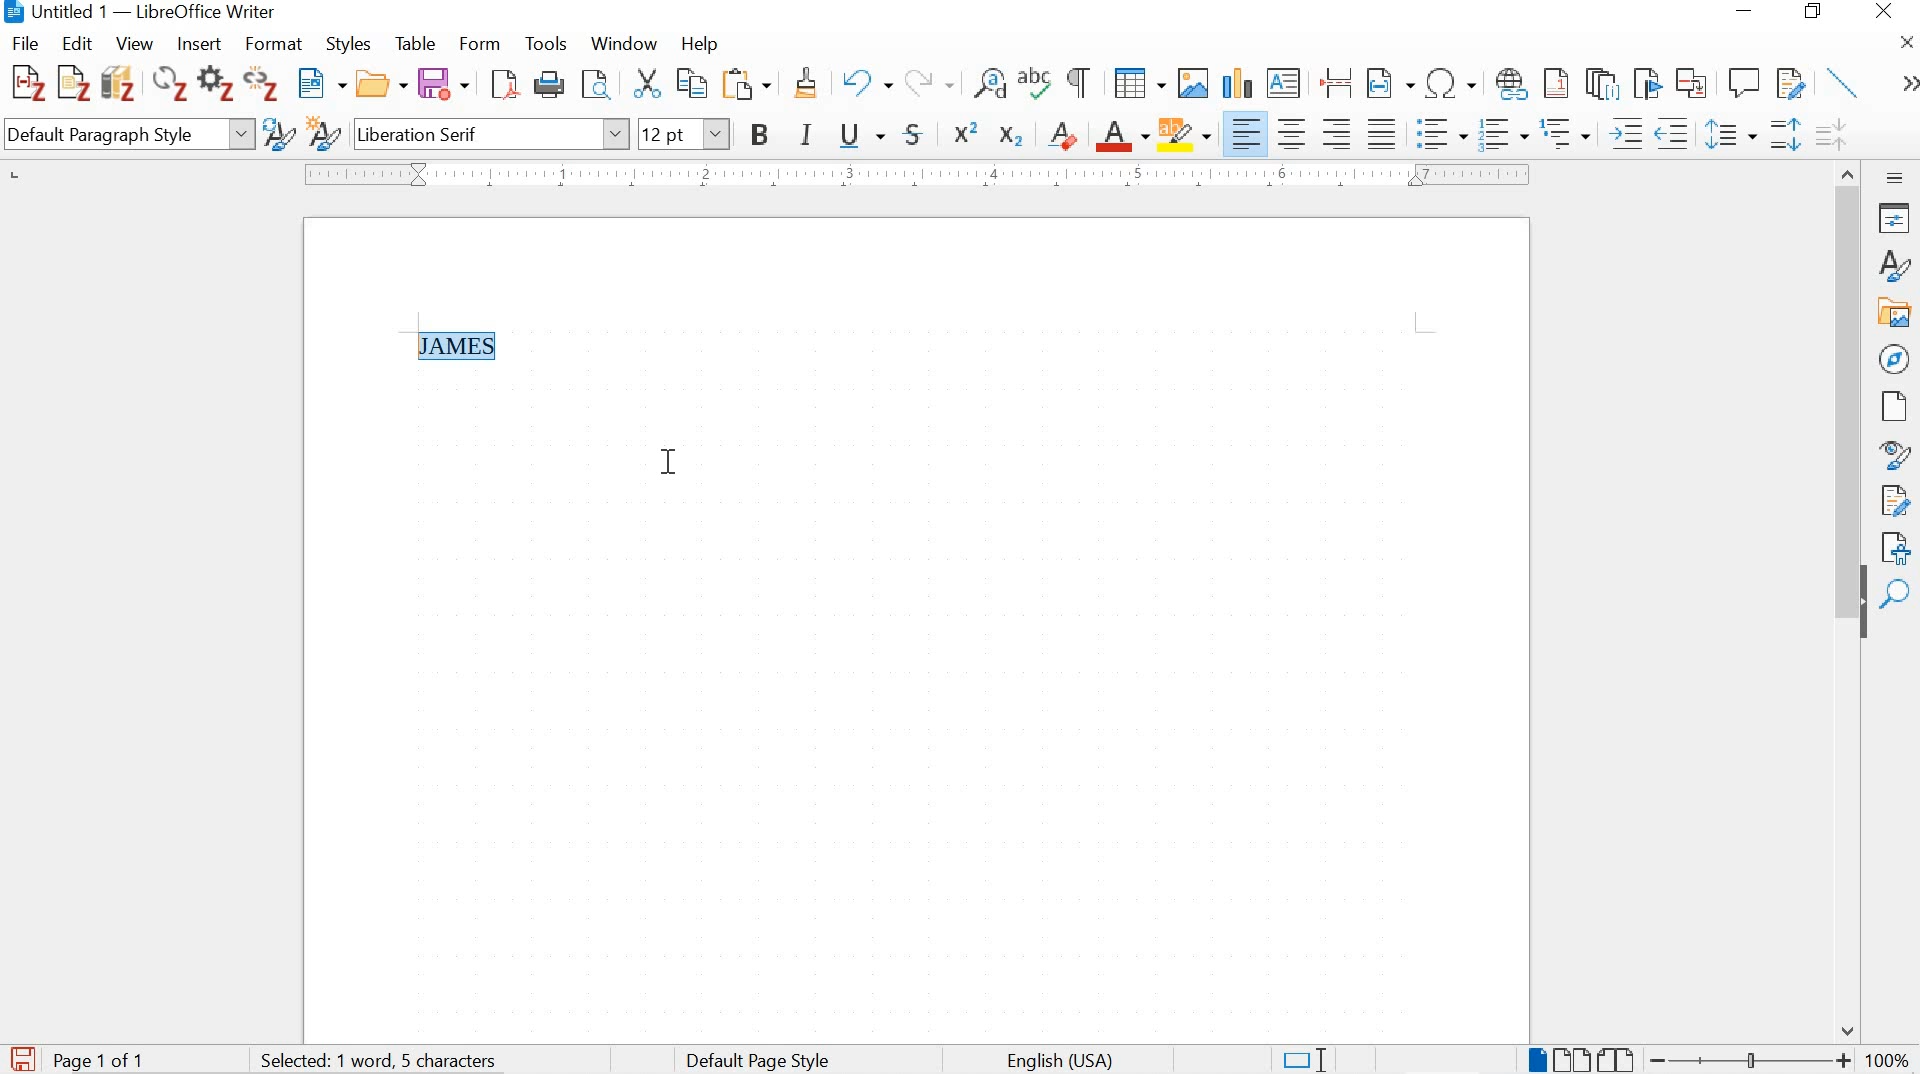 The width and height of the screenshot is (1920, 1074). Describe the element at coordinates (1236, 85) in the screenshot. I see `insert chart` at that location.